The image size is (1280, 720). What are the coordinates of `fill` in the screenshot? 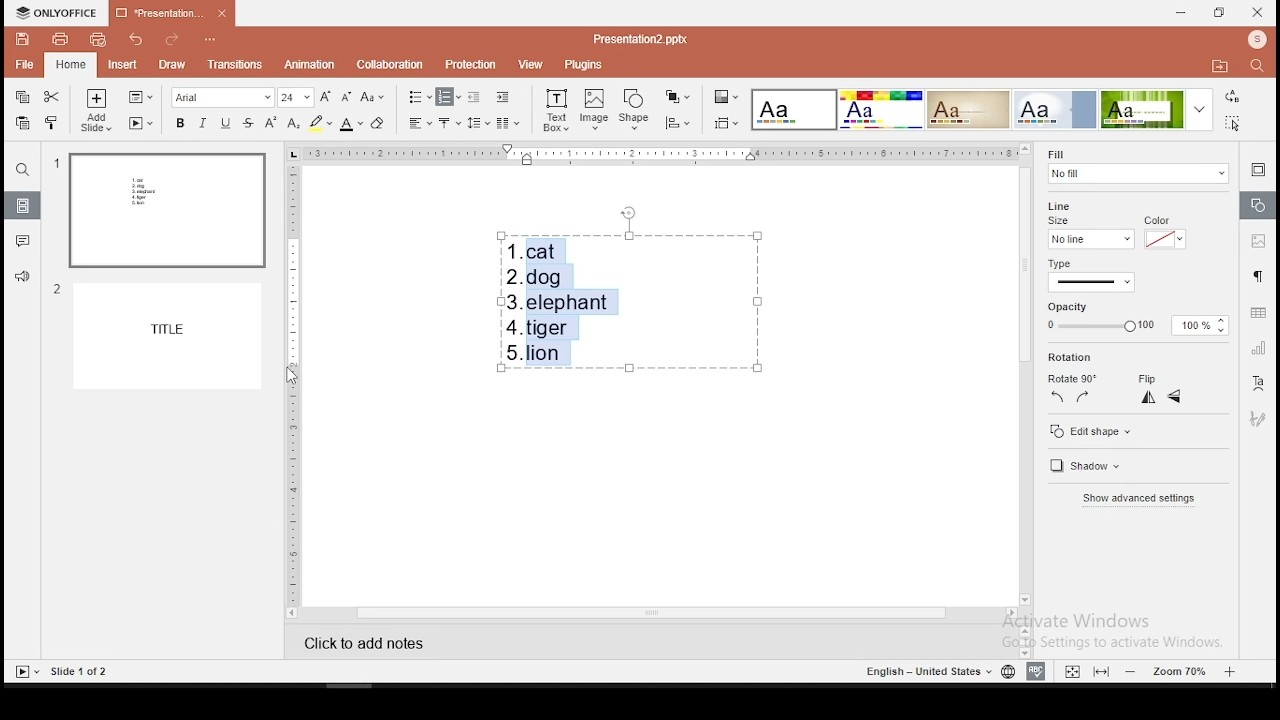 It's located at (1135, 168).